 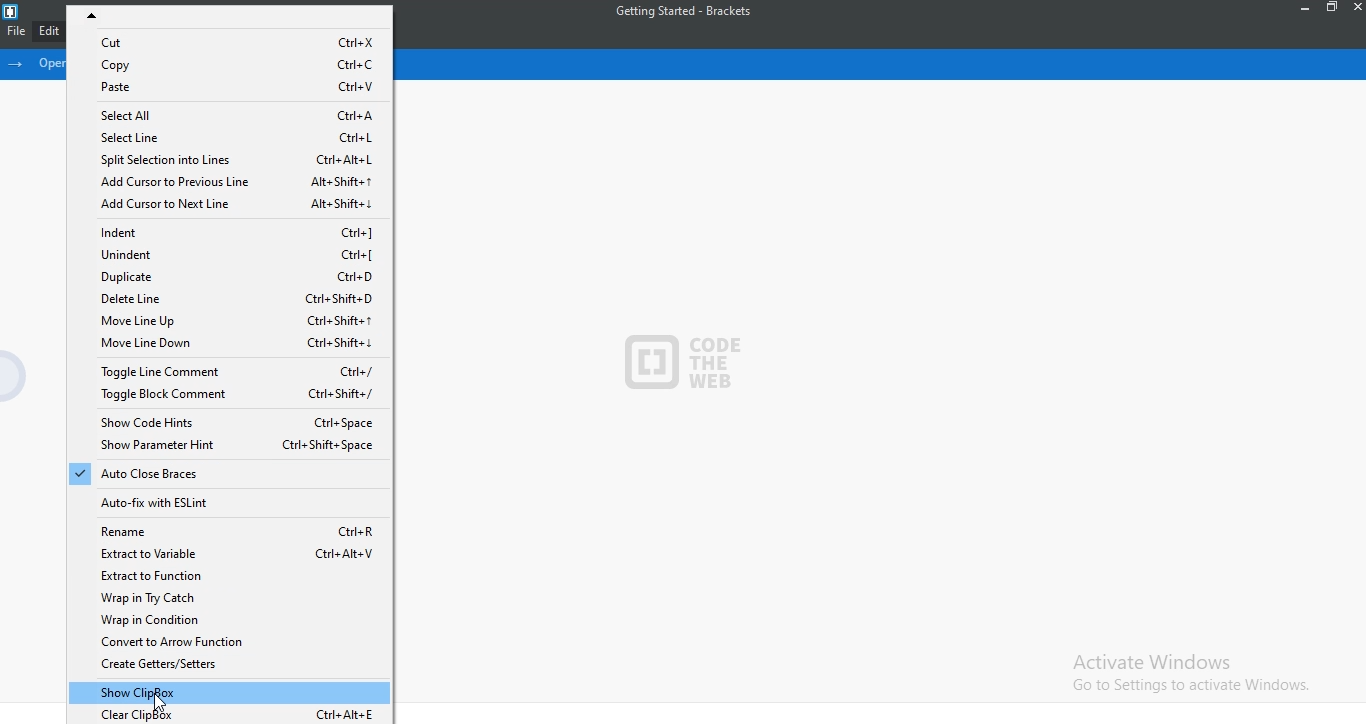 I want to click on Auto-fix with EsLint, so click(x=229, y=502).